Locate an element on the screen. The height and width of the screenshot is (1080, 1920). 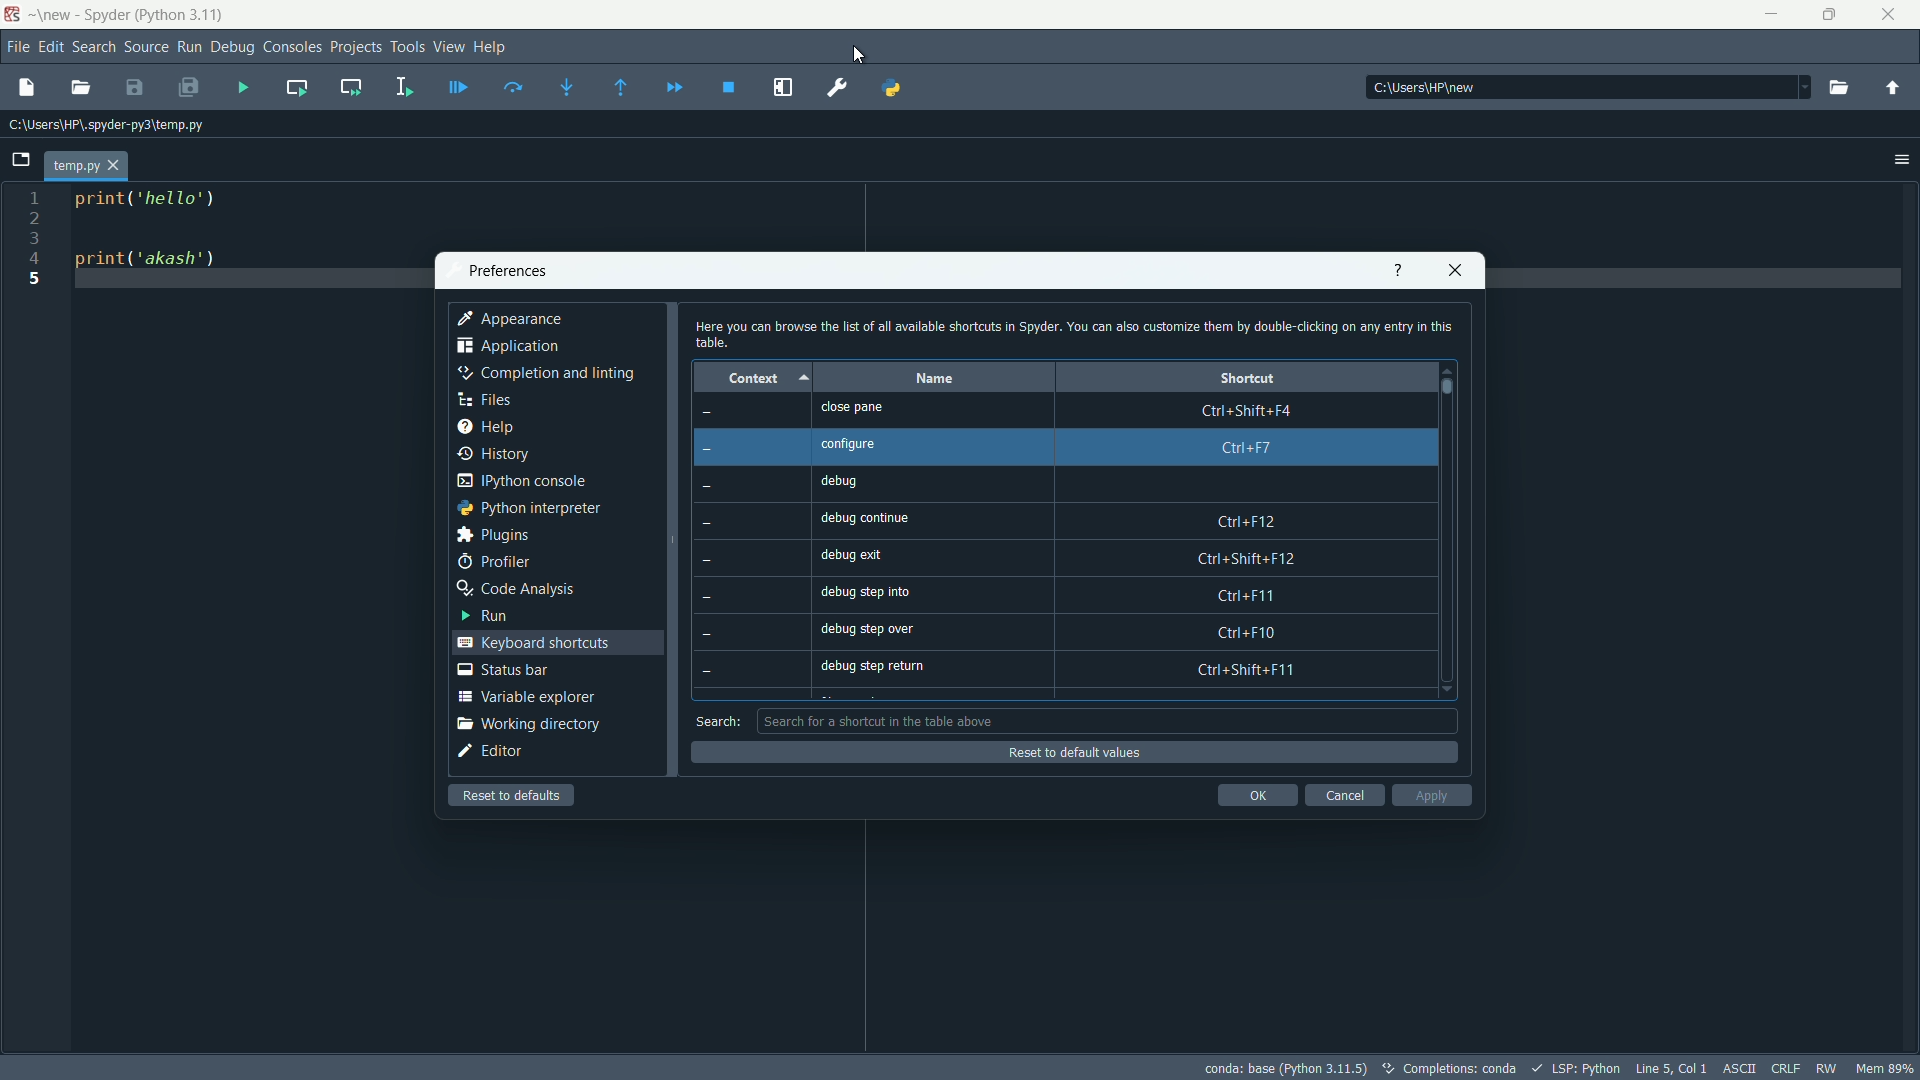
close preferences window is located at coordinates (1456, 270).